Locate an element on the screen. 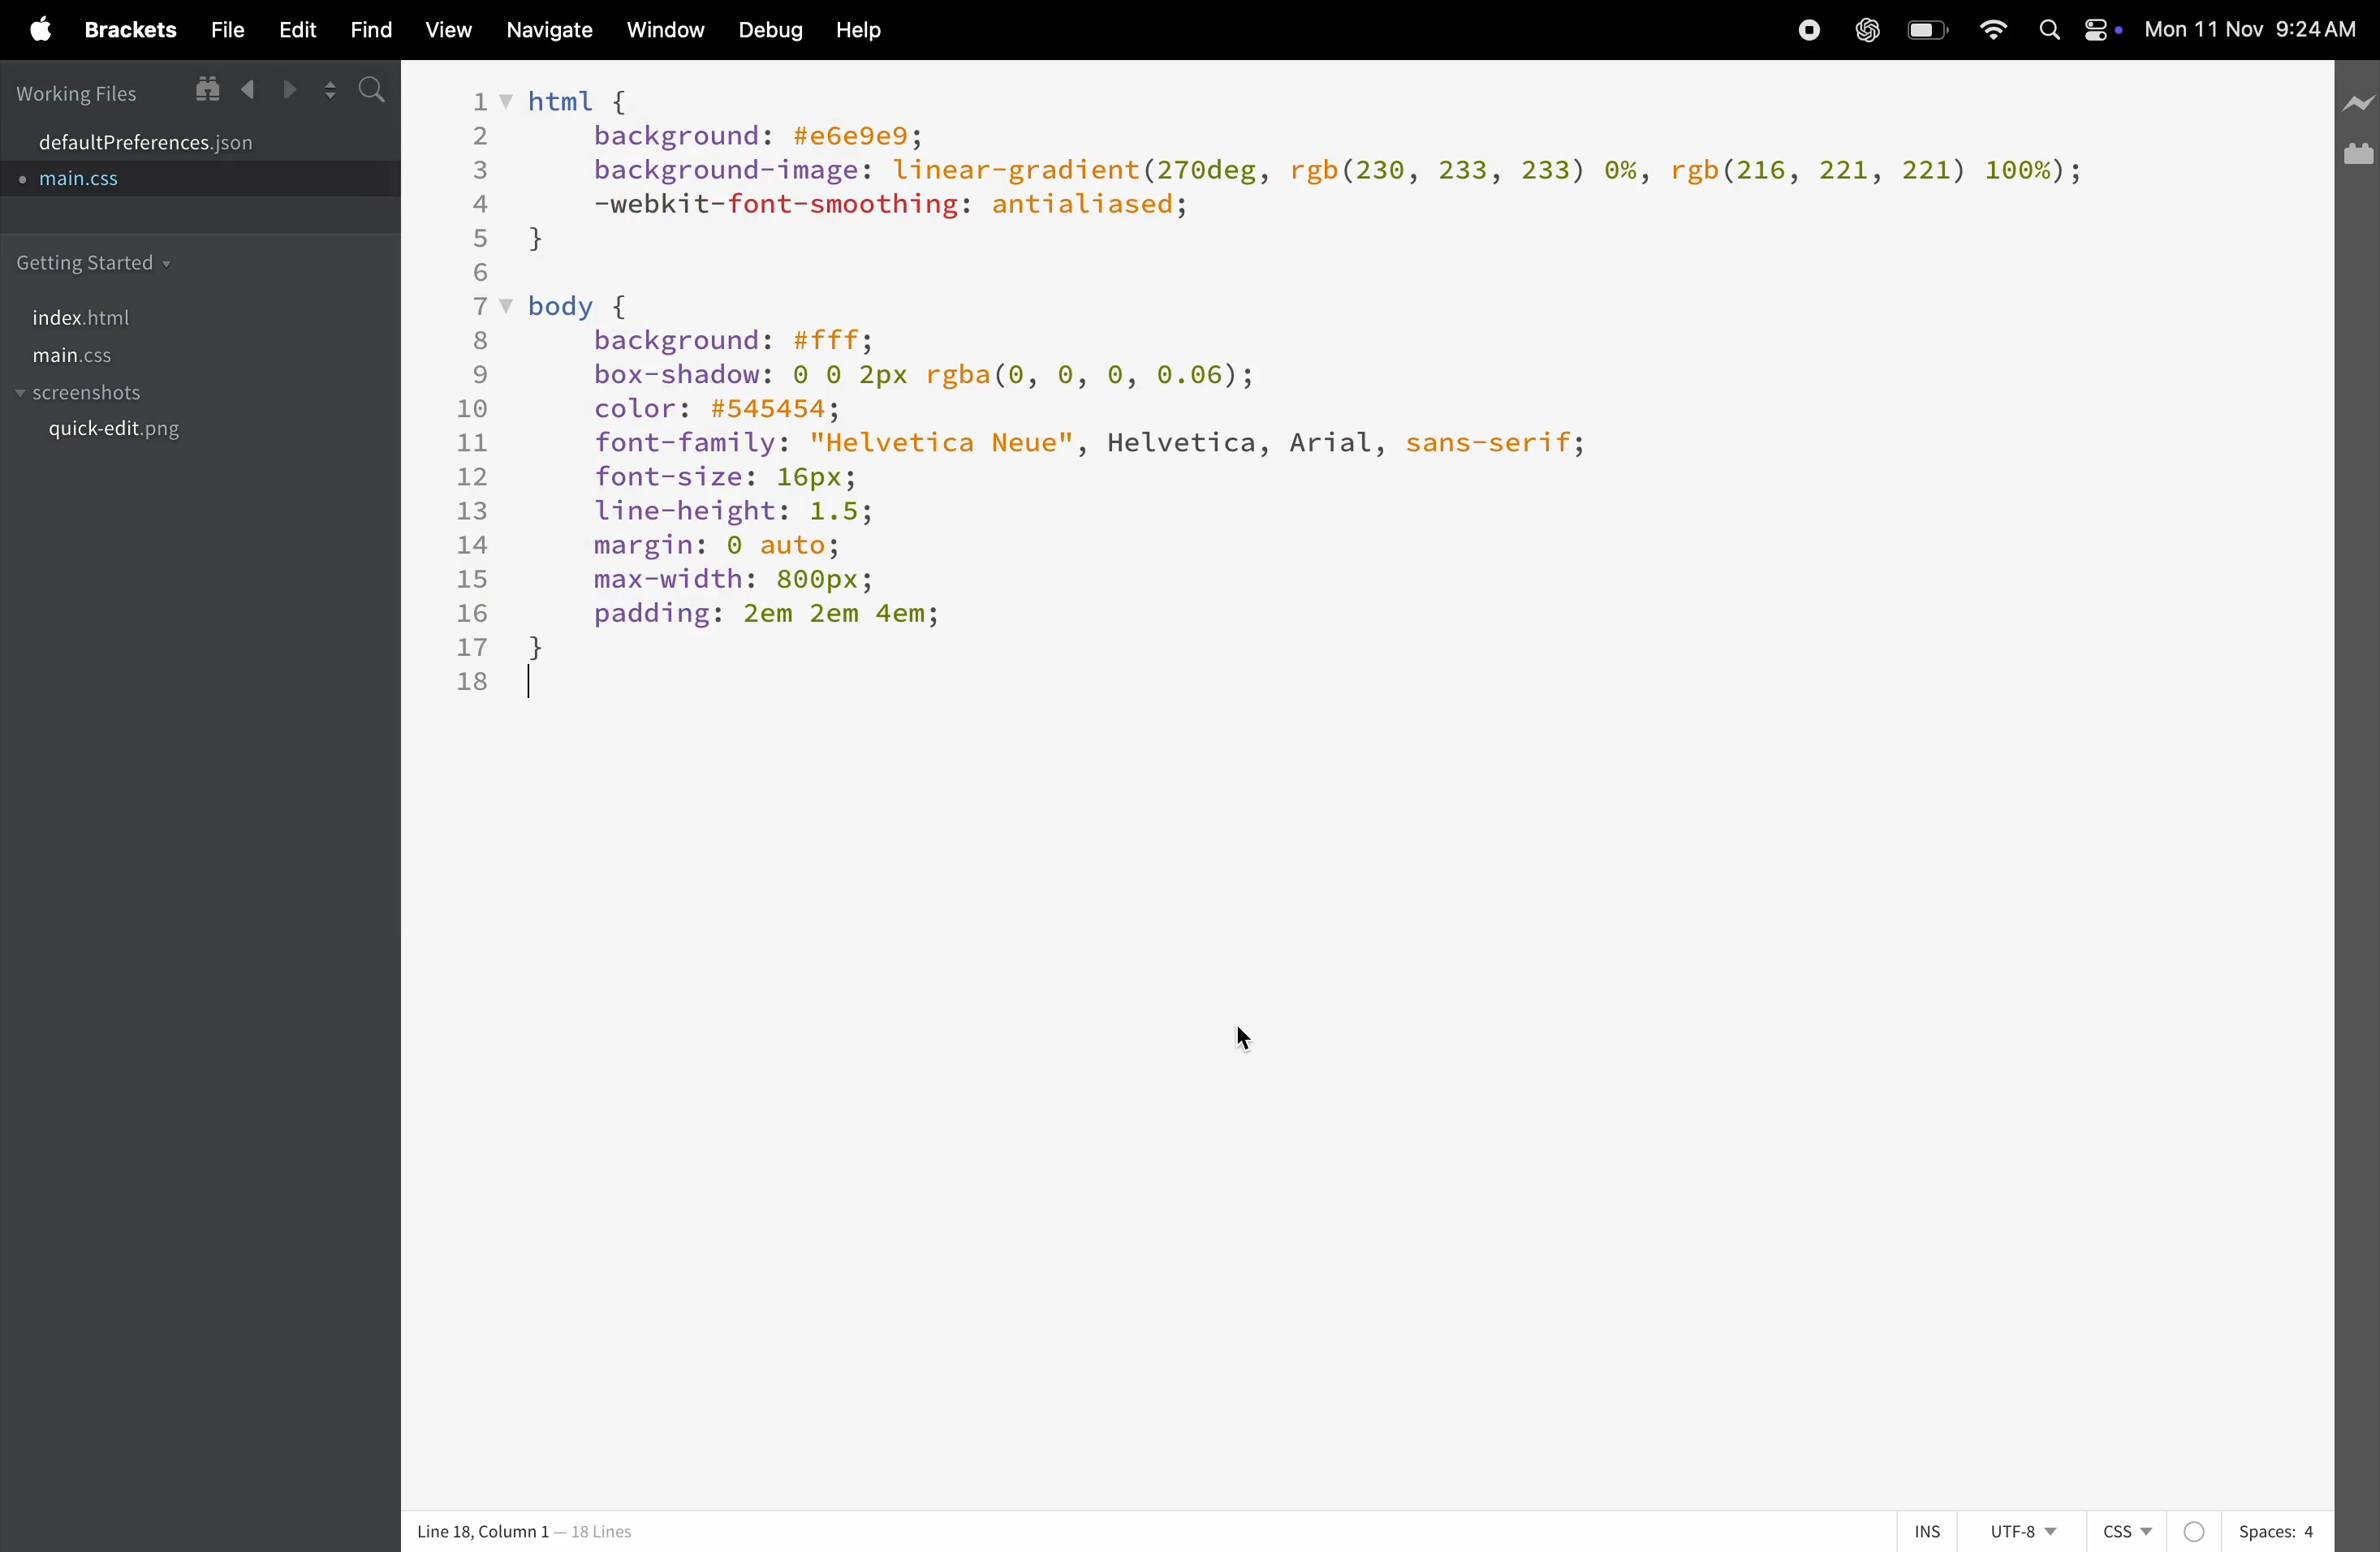  backward is located at coordinates (250, 90).